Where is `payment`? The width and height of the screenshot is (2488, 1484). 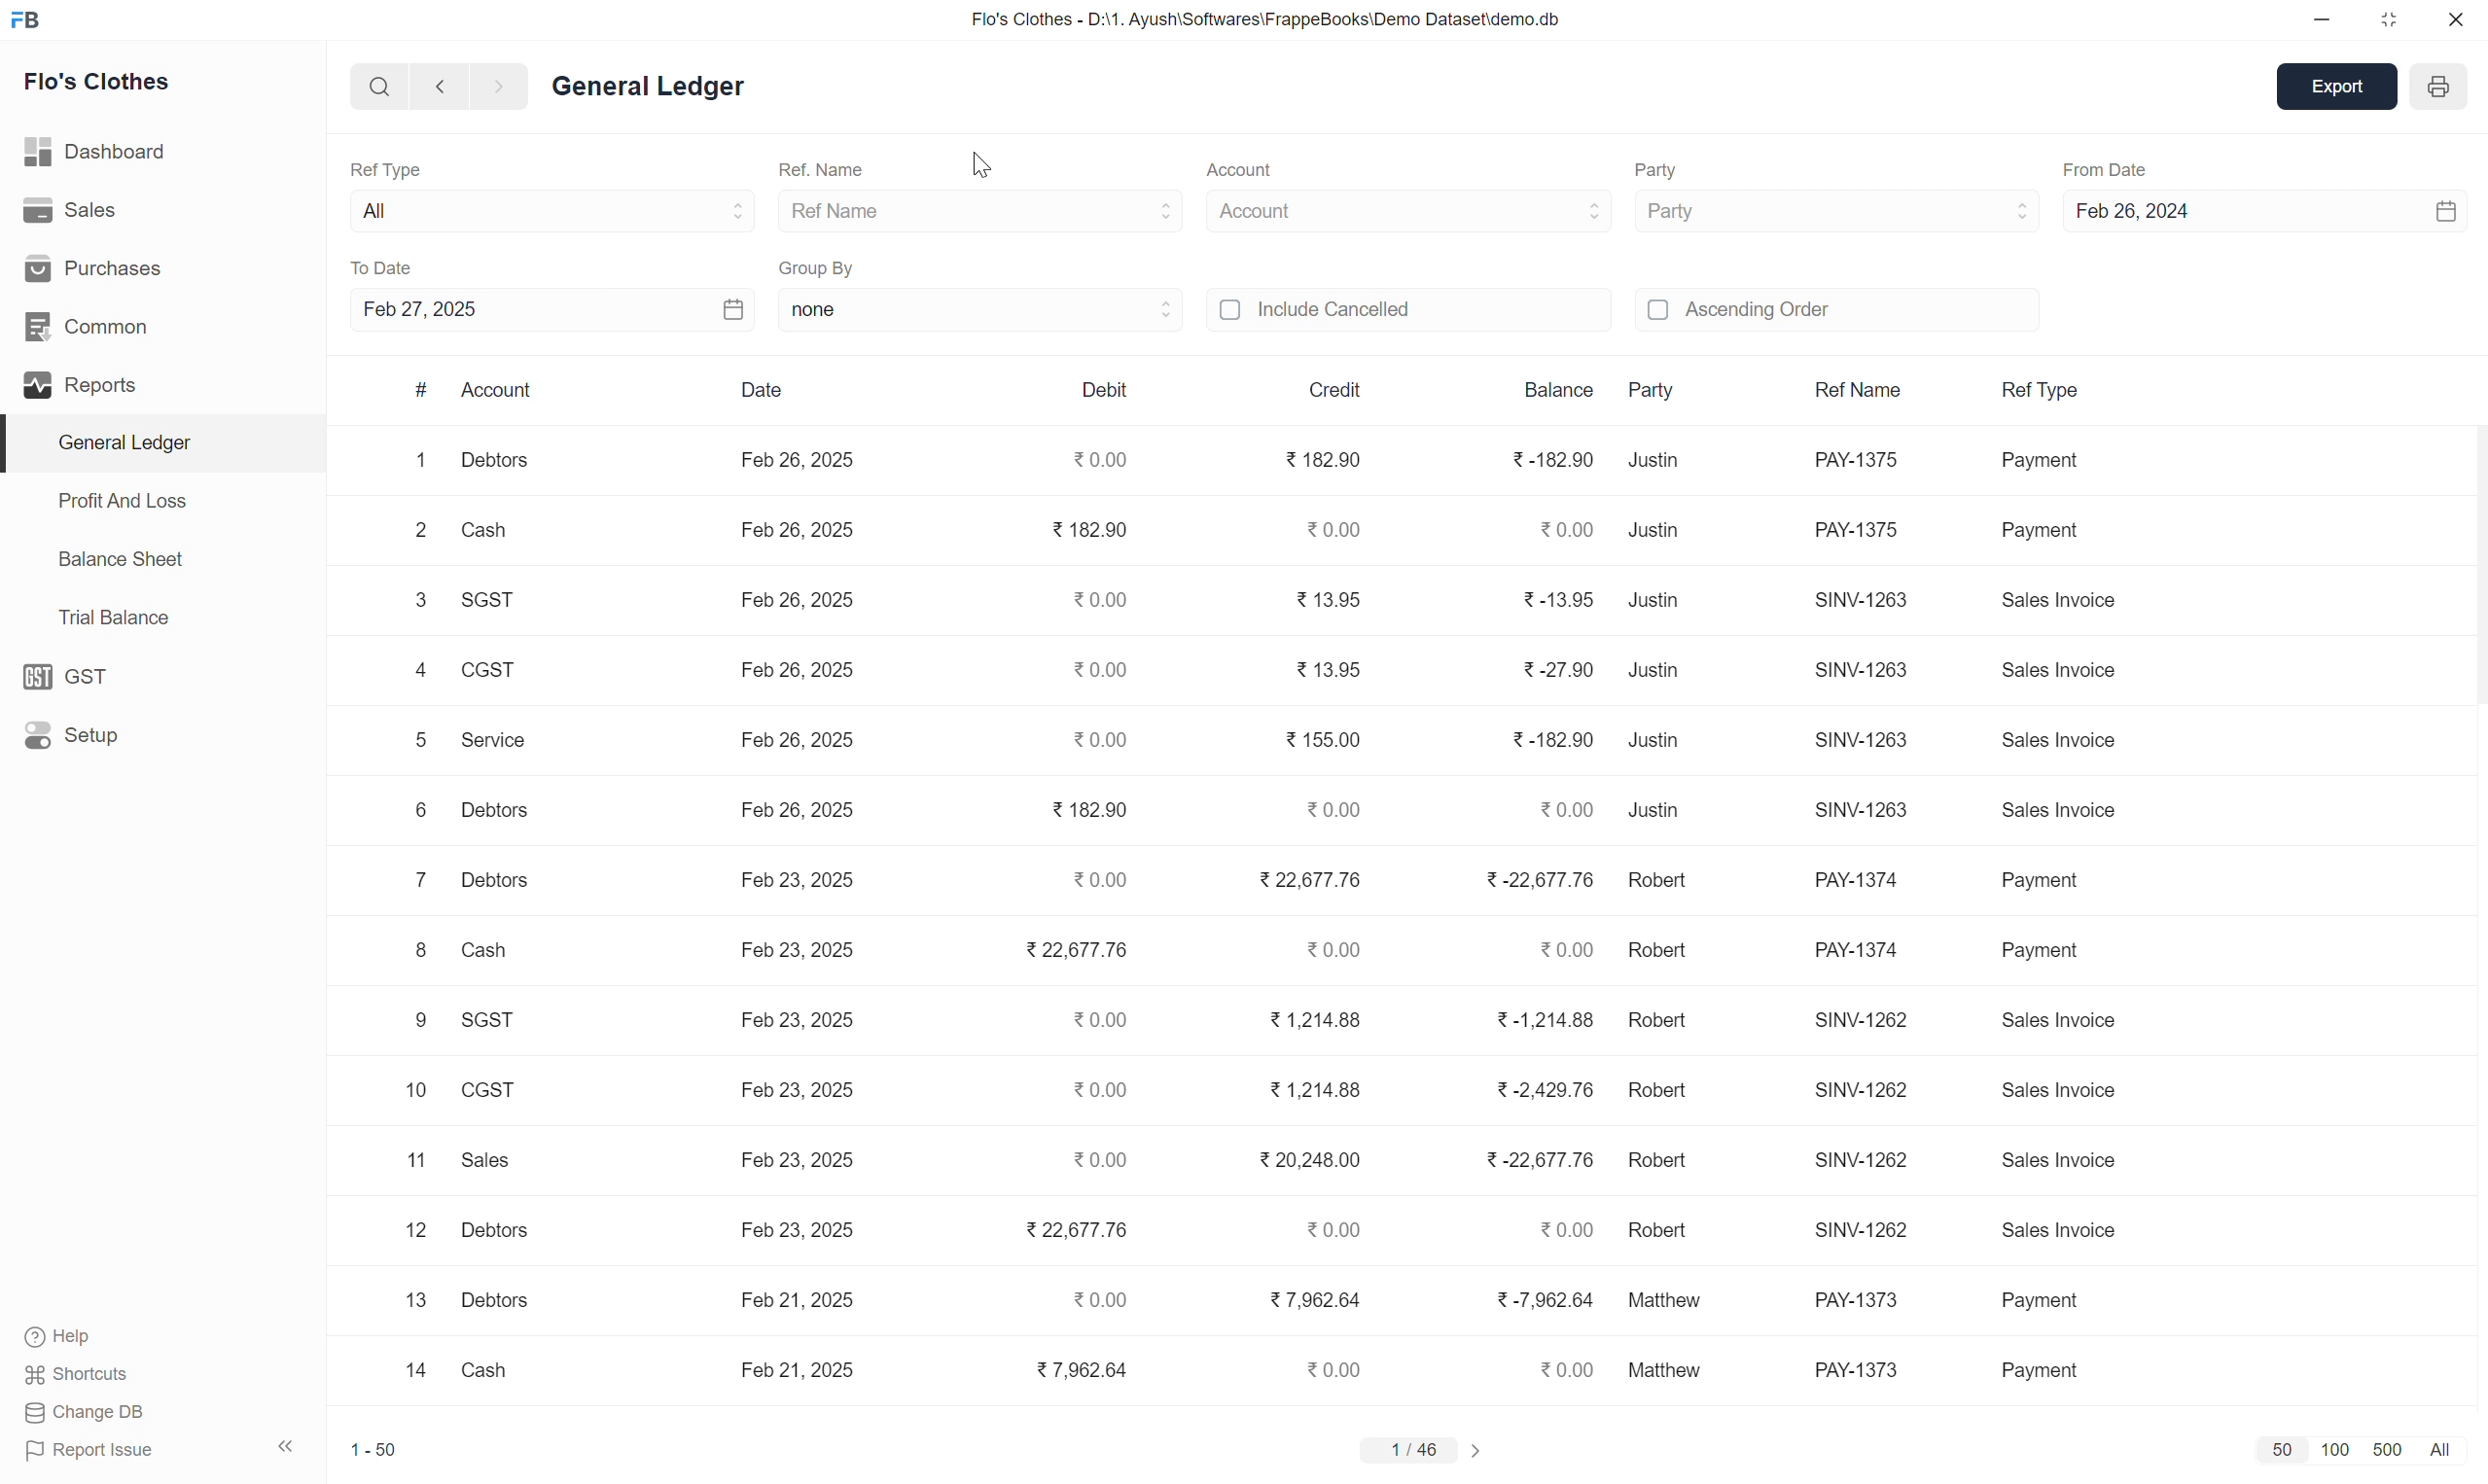 payment is located at coordinates (2044, 1301).